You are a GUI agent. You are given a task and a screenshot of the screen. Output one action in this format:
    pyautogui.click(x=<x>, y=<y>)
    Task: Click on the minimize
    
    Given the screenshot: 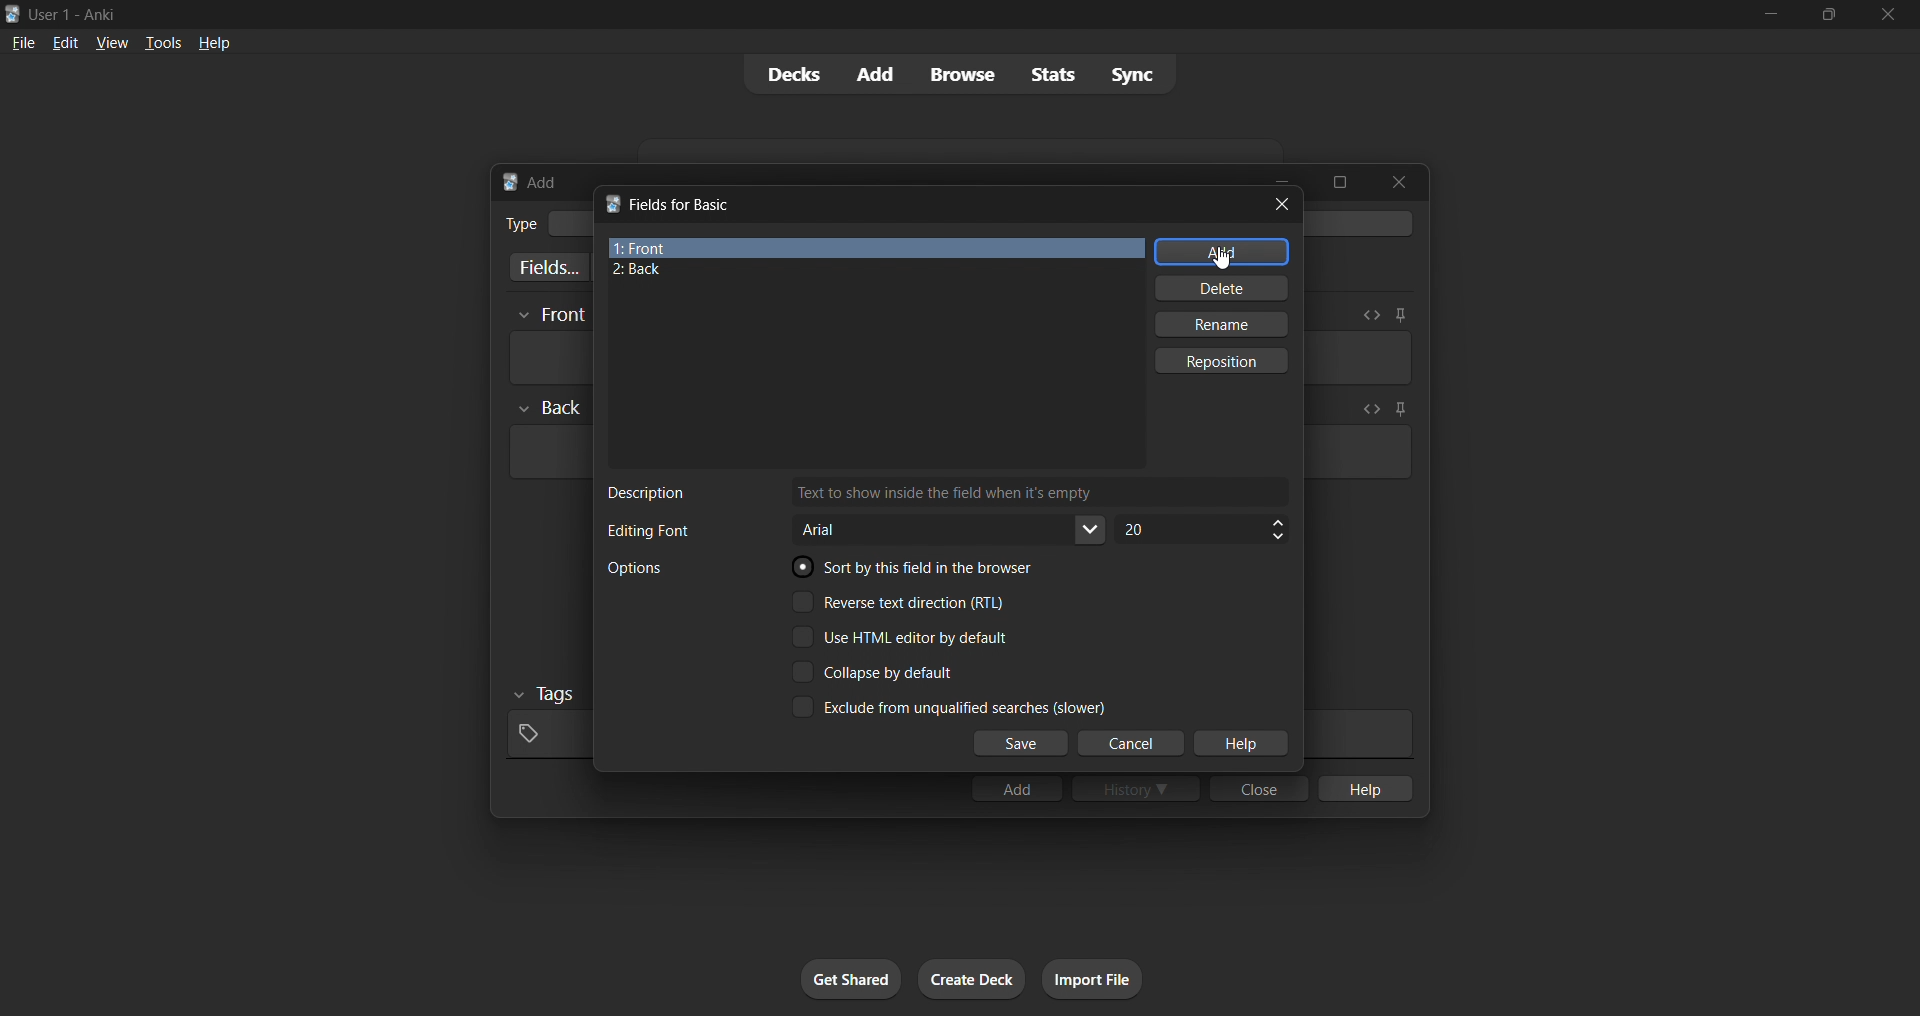 What is the action you would take?
    pyautogui.click(x=1770, y=15)
    